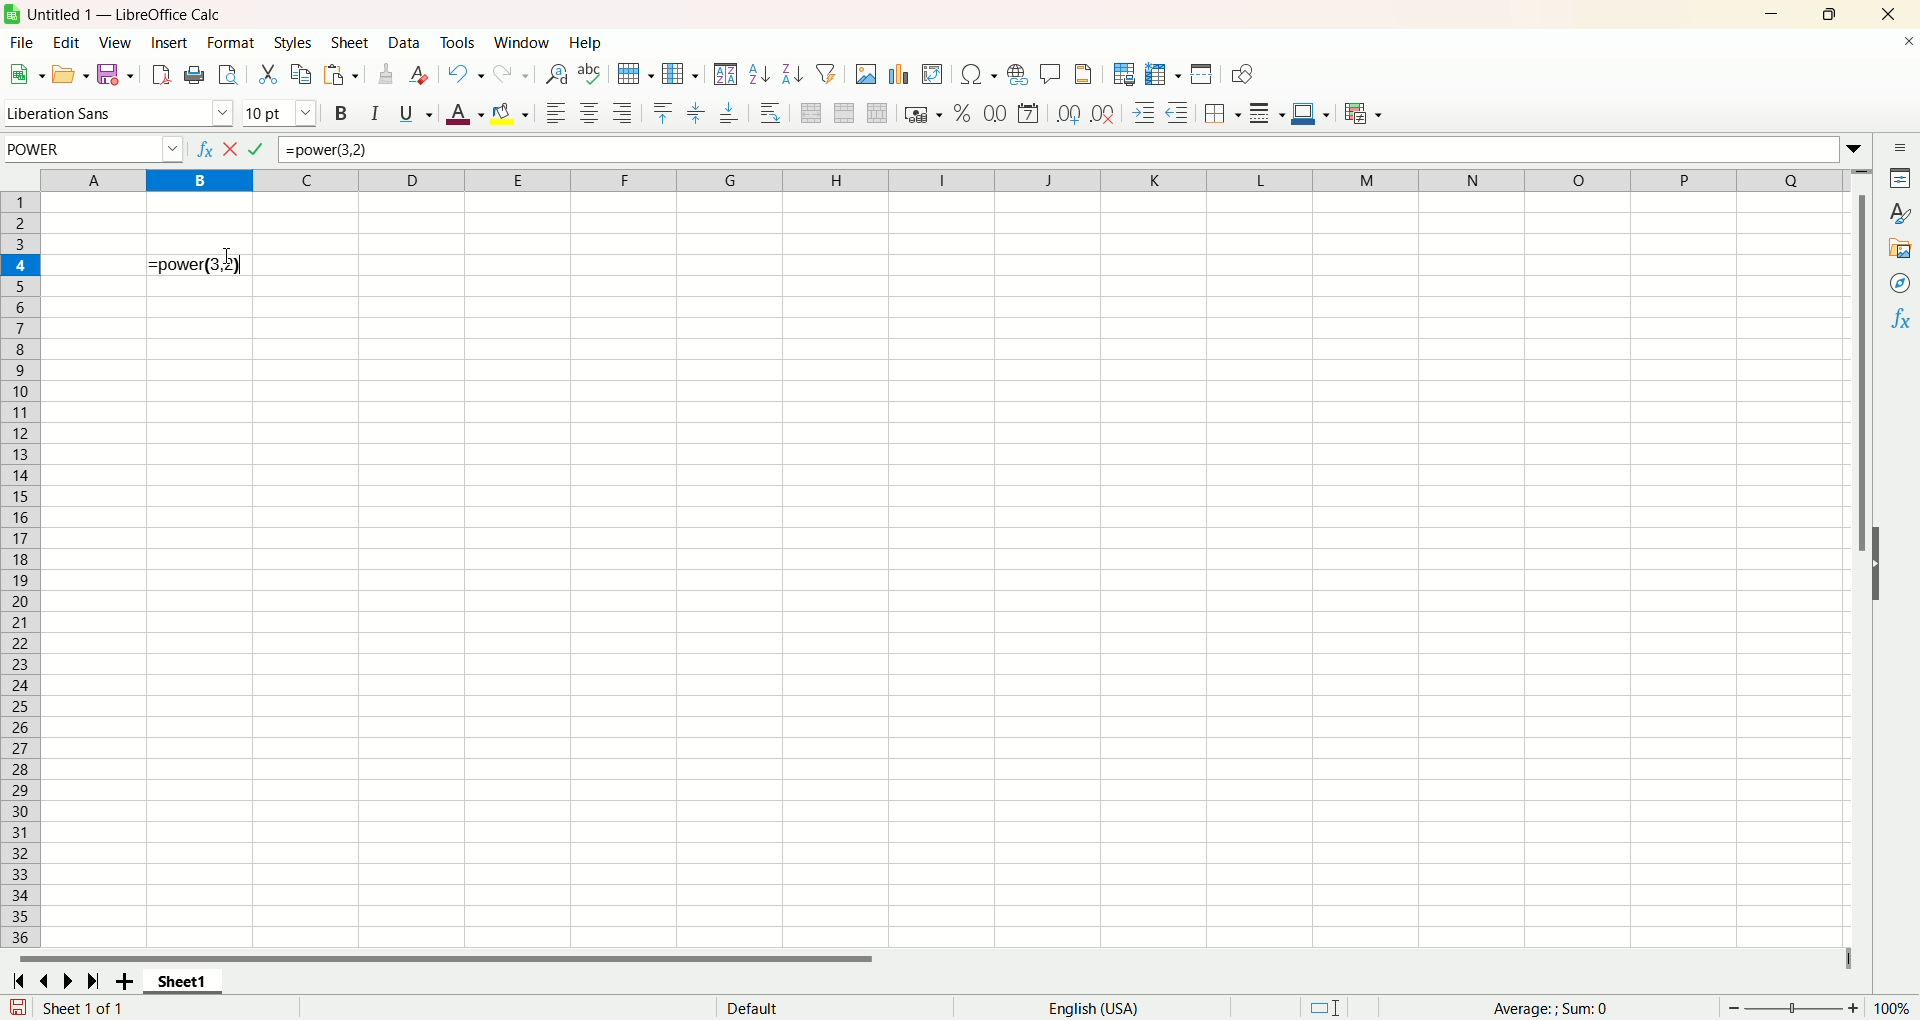  I want to click on remove decimal place, so click(1103, 114).